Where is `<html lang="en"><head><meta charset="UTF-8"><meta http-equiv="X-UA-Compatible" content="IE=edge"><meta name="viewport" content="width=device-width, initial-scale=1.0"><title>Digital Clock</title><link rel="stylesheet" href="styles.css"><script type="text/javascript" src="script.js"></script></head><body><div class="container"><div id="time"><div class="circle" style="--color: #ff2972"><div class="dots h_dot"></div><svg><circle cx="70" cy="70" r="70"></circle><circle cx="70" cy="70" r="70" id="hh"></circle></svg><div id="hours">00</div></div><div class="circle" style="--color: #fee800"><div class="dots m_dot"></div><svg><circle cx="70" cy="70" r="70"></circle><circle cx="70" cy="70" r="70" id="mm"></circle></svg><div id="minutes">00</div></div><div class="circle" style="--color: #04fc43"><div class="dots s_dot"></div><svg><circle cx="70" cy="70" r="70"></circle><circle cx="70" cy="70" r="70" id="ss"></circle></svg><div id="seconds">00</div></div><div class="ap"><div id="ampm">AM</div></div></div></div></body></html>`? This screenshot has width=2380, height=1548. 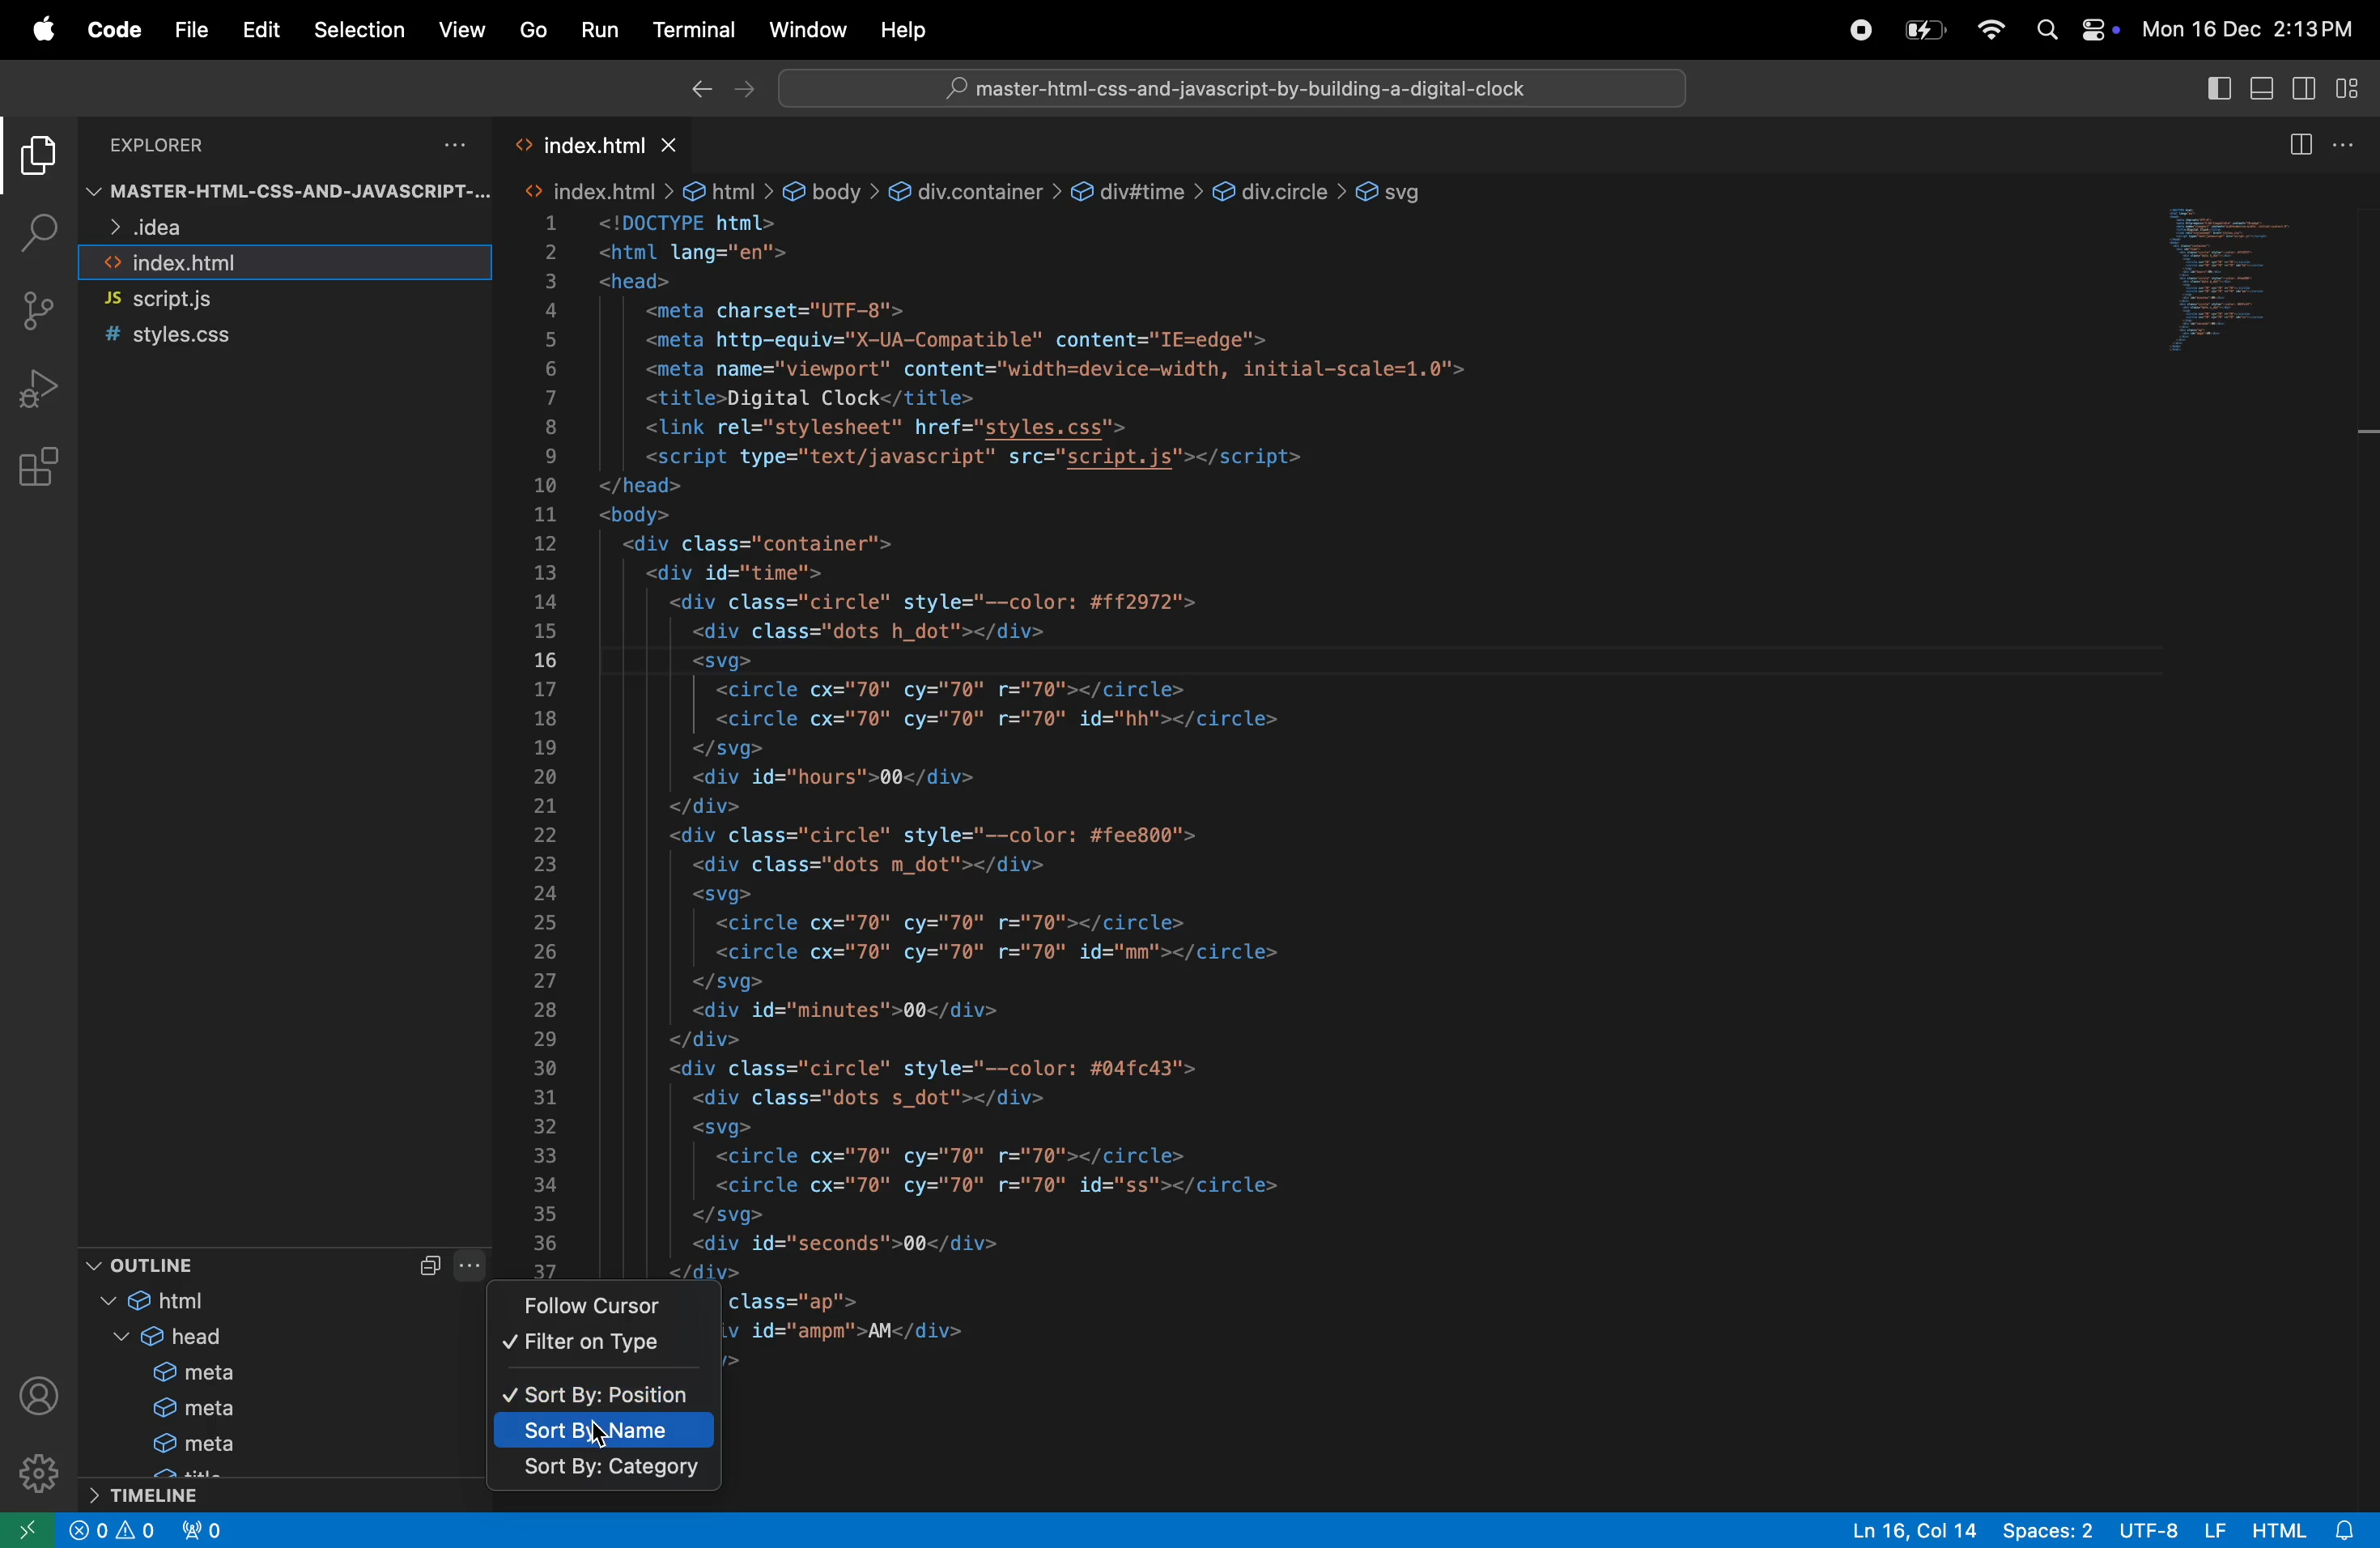
<html lang="en"><head><meta charset="UTF-8"><meta http-equiv="X-UA-Compatible" content="IE=edge"><meta name="viewport" content="width=device-width, initial-scale=1.0"><title>Digital Clock</title><link rel="stylesheet" href="styles.css"><script type="text/javascript" src="script.js"></script></head><body><div class="container"><div id="time"><div class="circle" style="--color: #ff2972"><div class="dots h_dot"></div><svg><circle cx="70" cy="70" r="70"></circle><circle cx="70" cy="70" r="70" id="hh"></circle></svg><div id="hours">00</div></div><div class="circle" style="--color: #fee800"><div class="dots m_dot"></div><svg><circle cx="70" cy="70" r="70"></circle><circle cx="70" cy="70" r="70" id="mm"></circle></svg><div id="minutes">00</div></div><div class="circle" style="--color: #04fc43"><div class="dots s_dot"></div><svg><circle cx="70" cy="70" r="70"></circle><circle cx="70" cy="70" r="70" id="ss"></circle></svg><div id="seconds">00</div></div><div class="ap"><div id="ampm">AM</div></div></div></div></body></html> is located at coordinates (1033, 742).